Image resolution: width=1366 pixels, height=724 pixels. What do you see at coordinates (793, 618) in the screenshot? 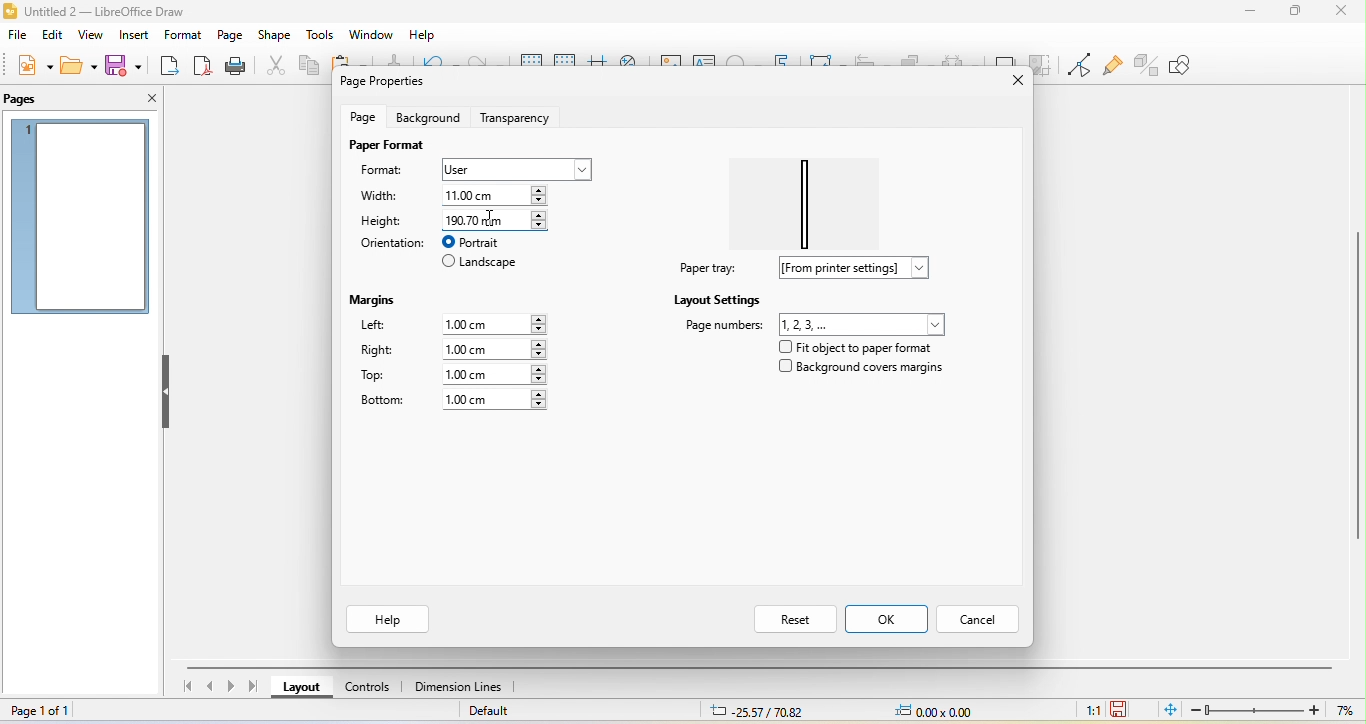
I see `reset` at bounding box center [793, 618].